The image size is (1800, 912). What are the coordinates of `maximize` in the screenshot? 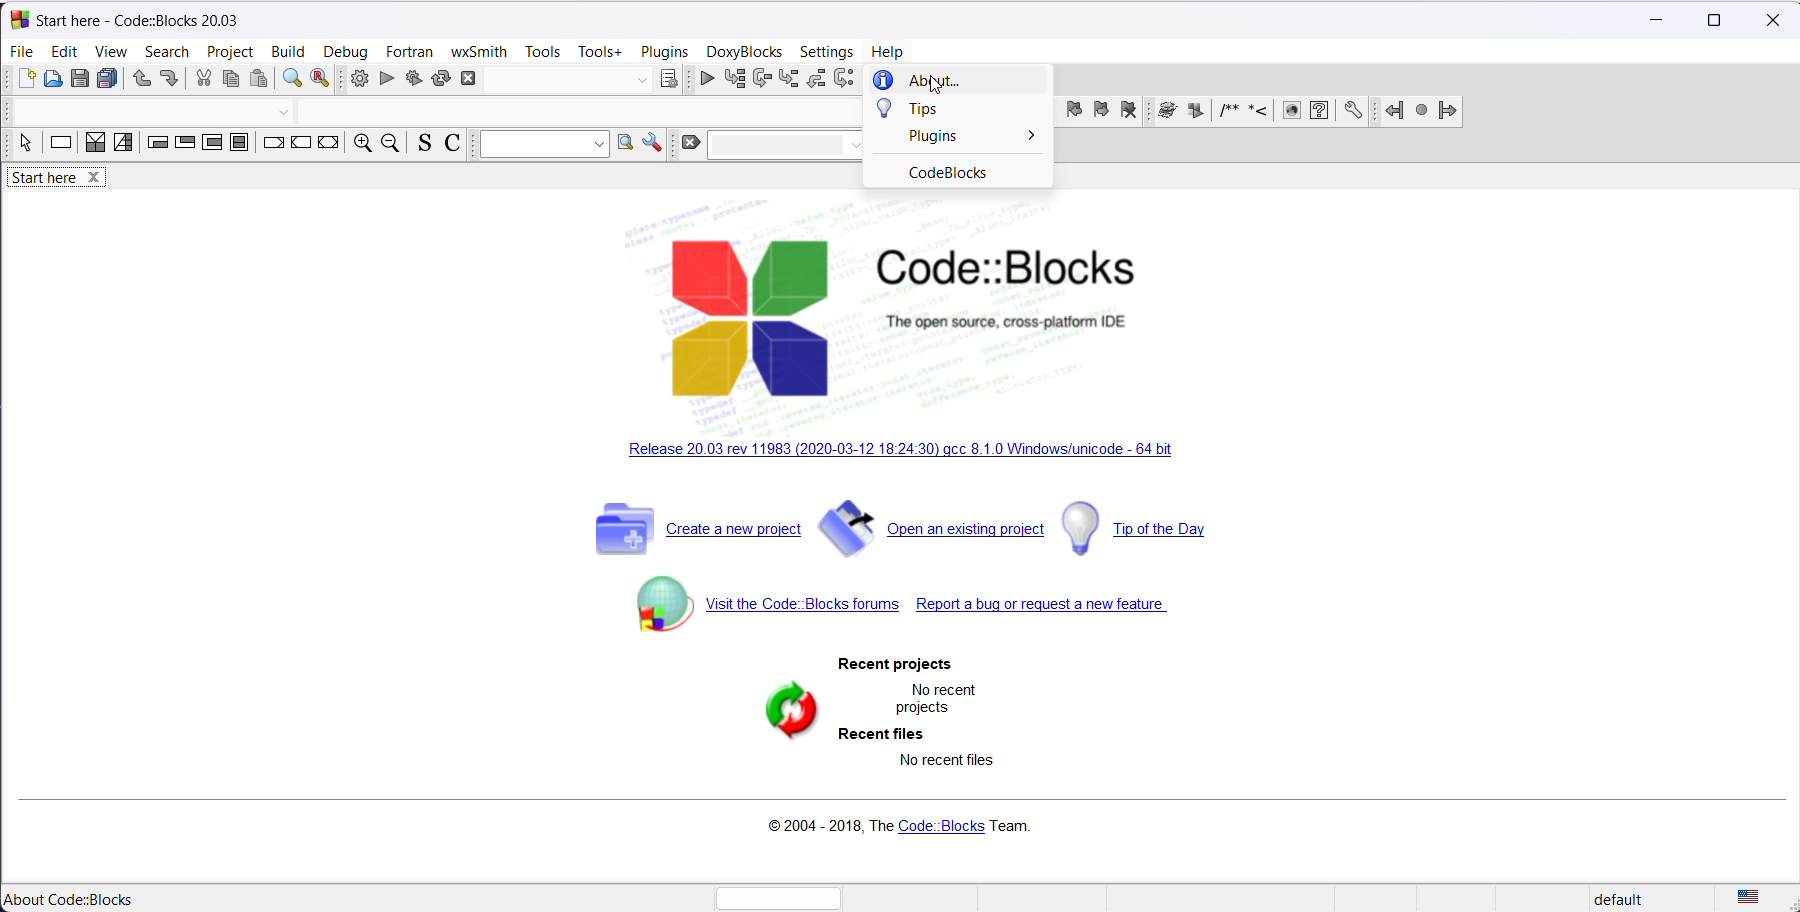 It's located at (1717, 18).